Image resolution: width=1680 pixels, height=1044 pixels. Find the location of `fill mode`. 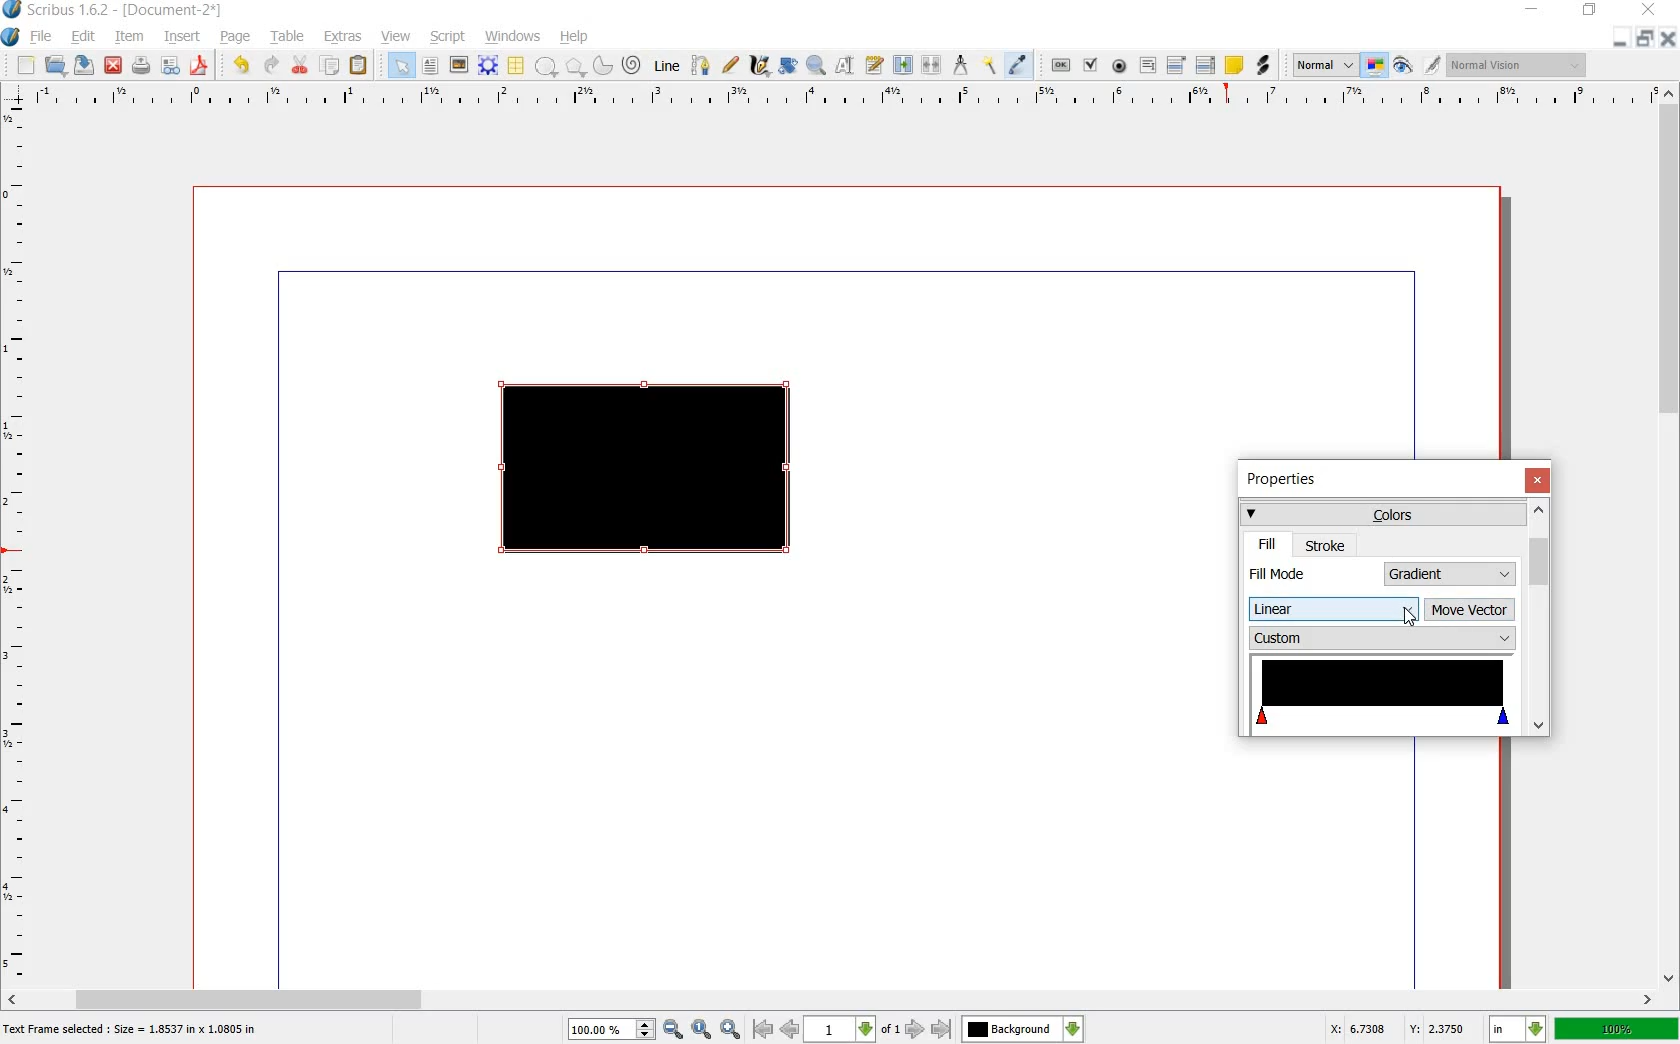

fill mode is located at coordinates (1312, 573).